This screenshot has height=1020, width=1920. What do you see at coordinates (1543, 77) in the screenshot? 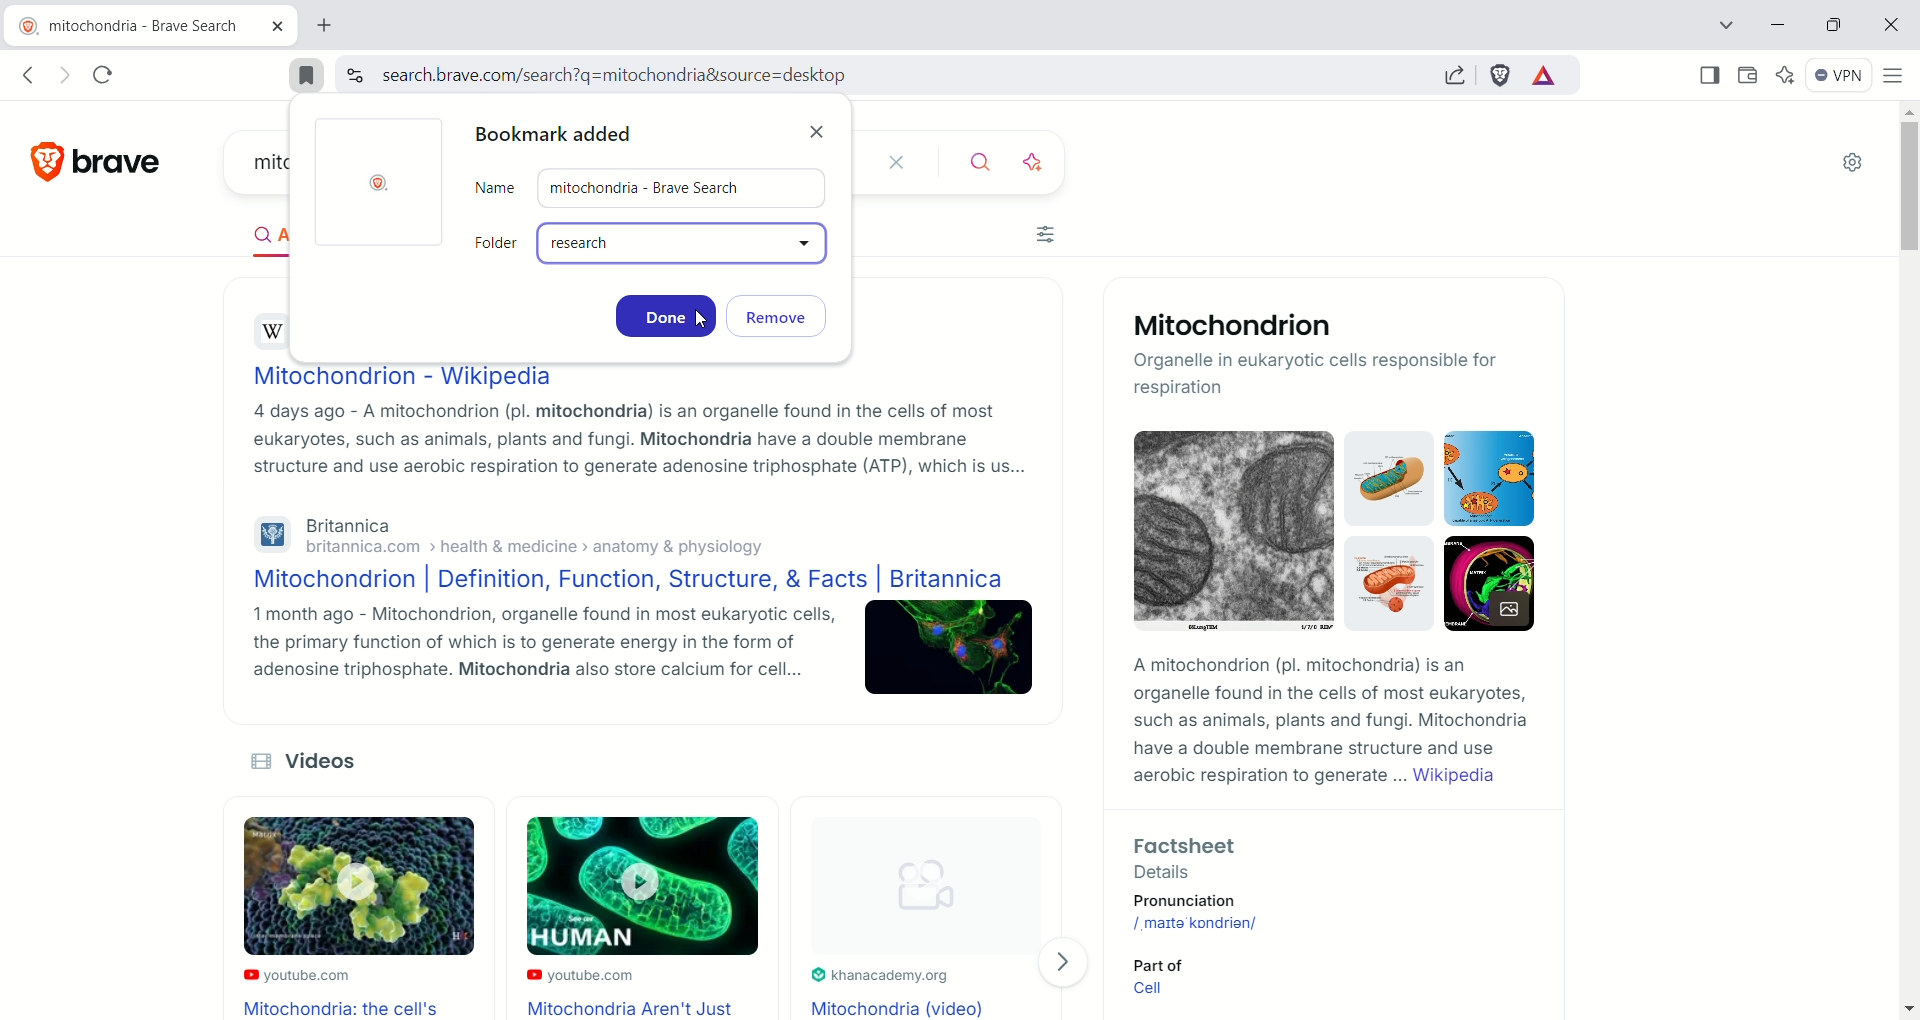
I see `rewards` at bounding box center [1543, 77].